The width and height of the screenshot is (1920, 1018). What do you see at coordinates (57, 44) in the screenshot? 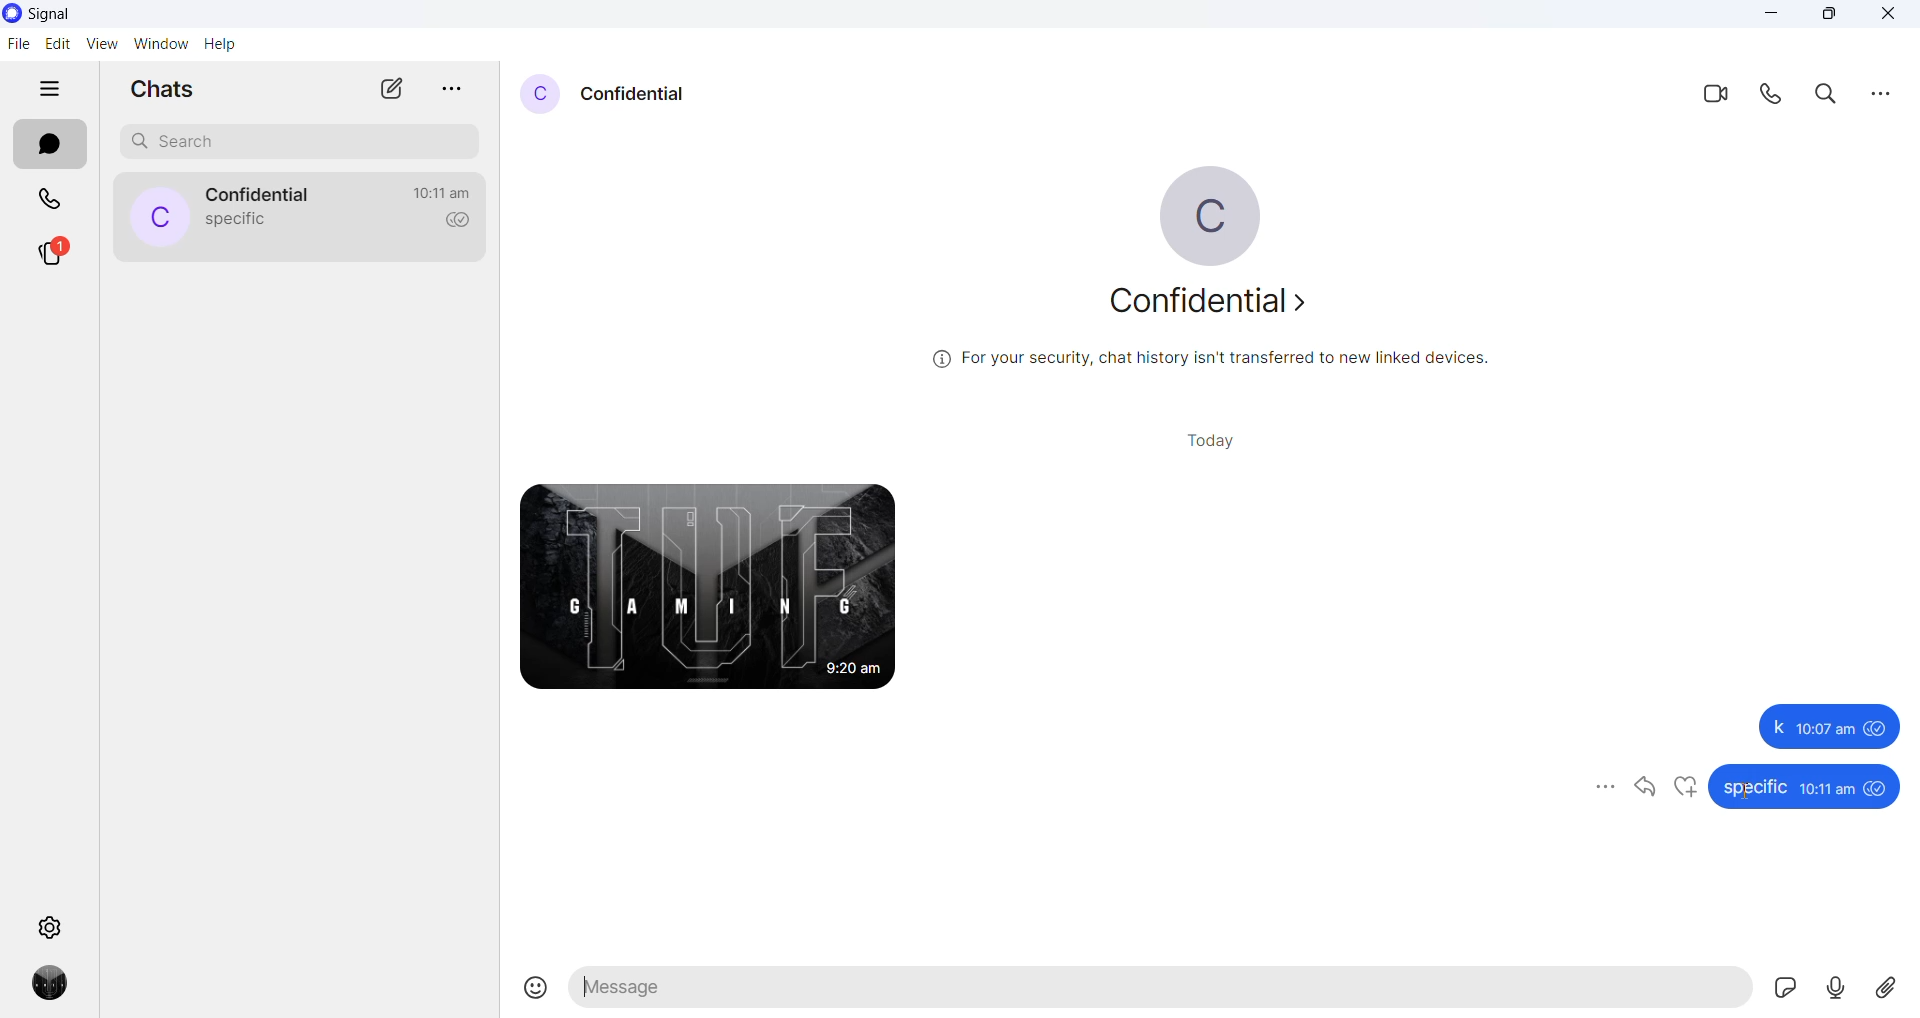
I see `edit` at bounding box center [57, 44].